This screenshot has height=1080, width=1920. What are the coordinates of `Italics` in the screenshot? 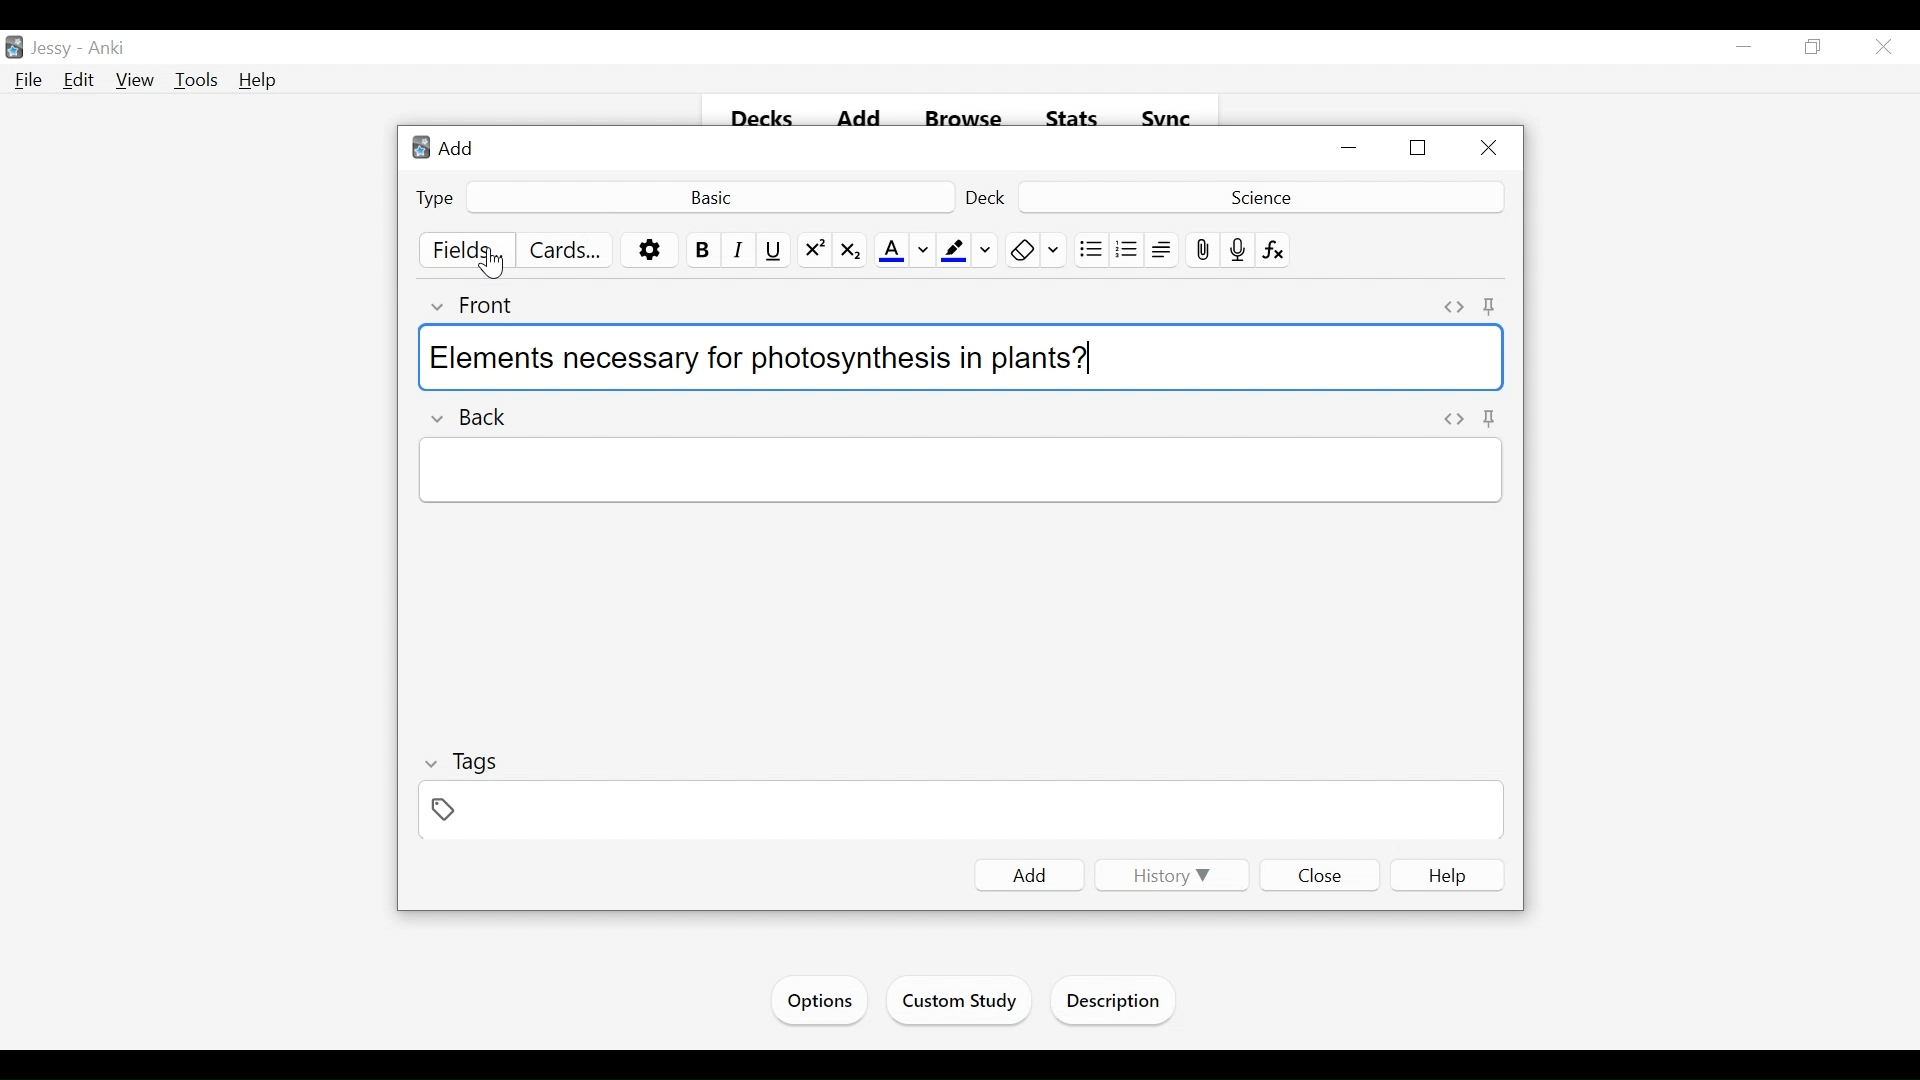 It's located at (739, 250).